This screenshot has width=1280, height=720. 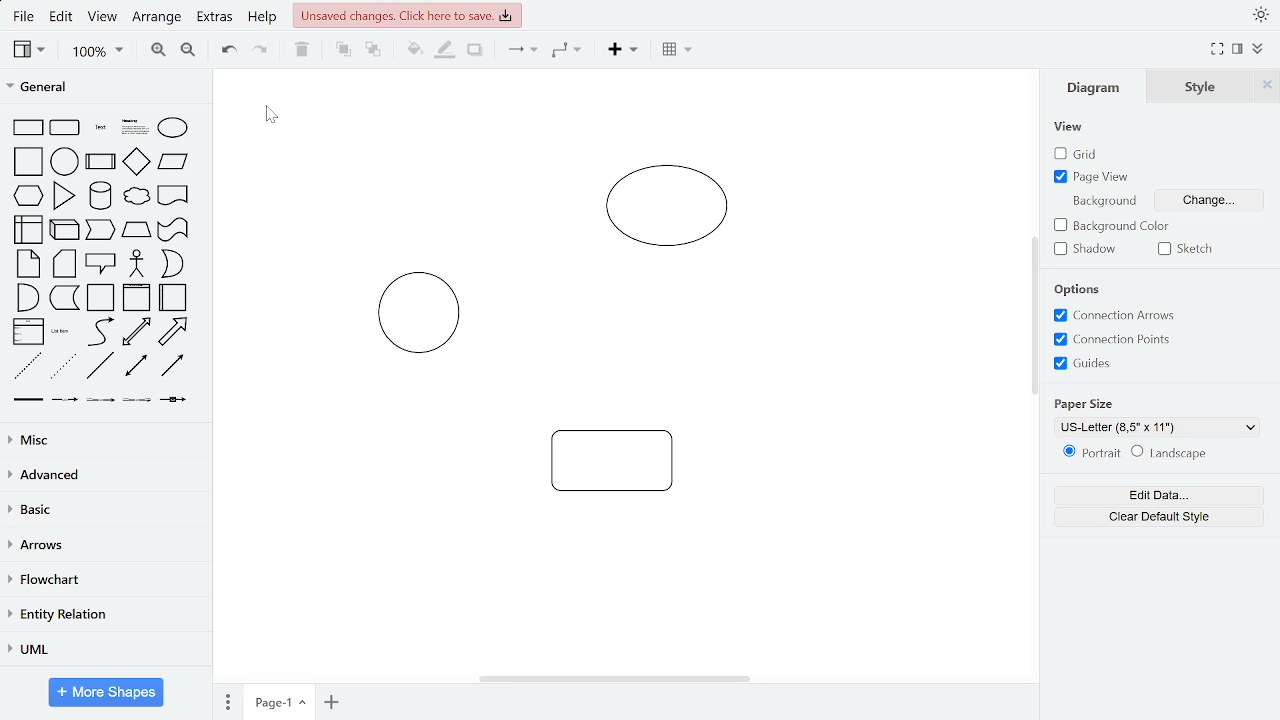 I want to click on change background, so click(x=1211, y=198).